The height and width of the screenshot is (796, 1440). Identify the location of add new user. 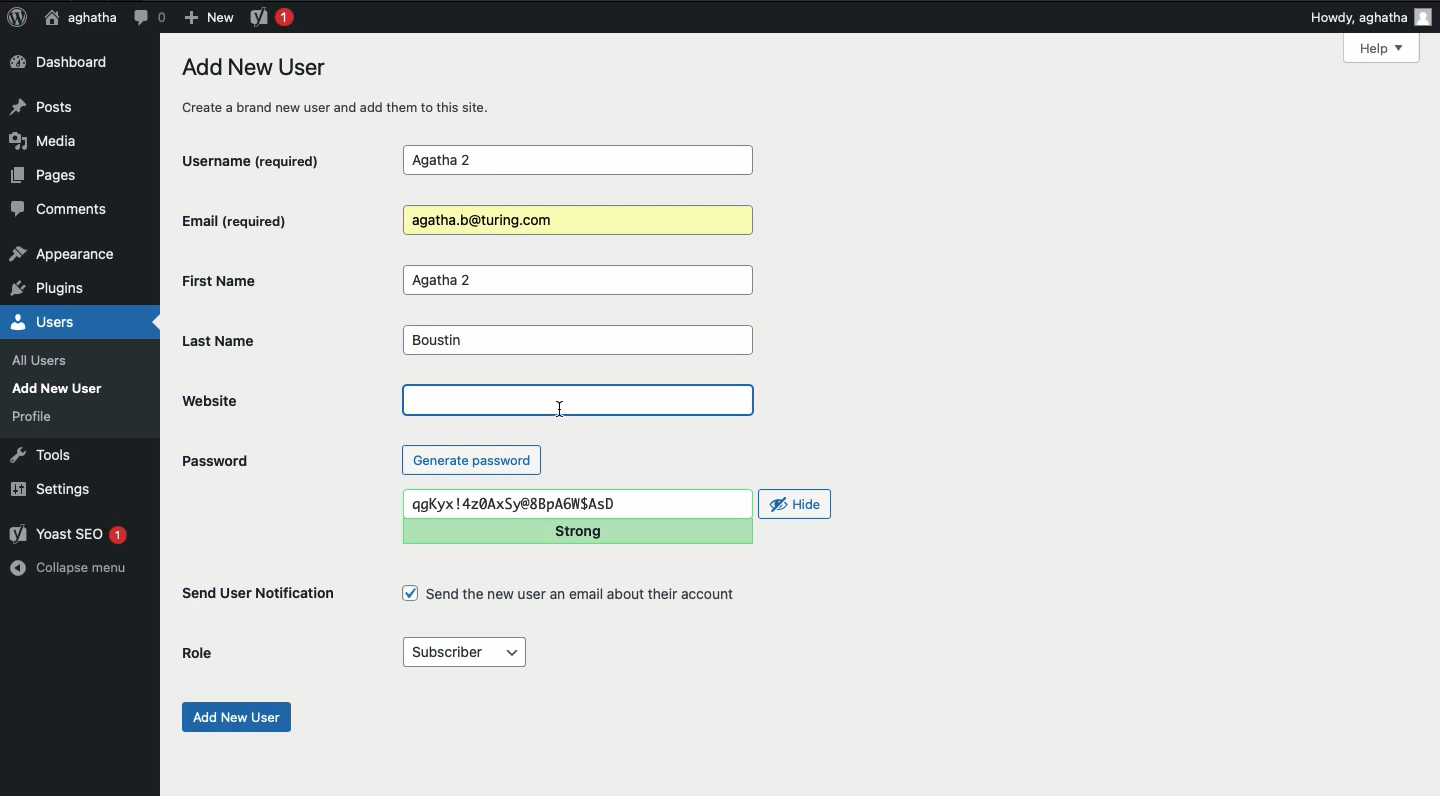
(62, 388).